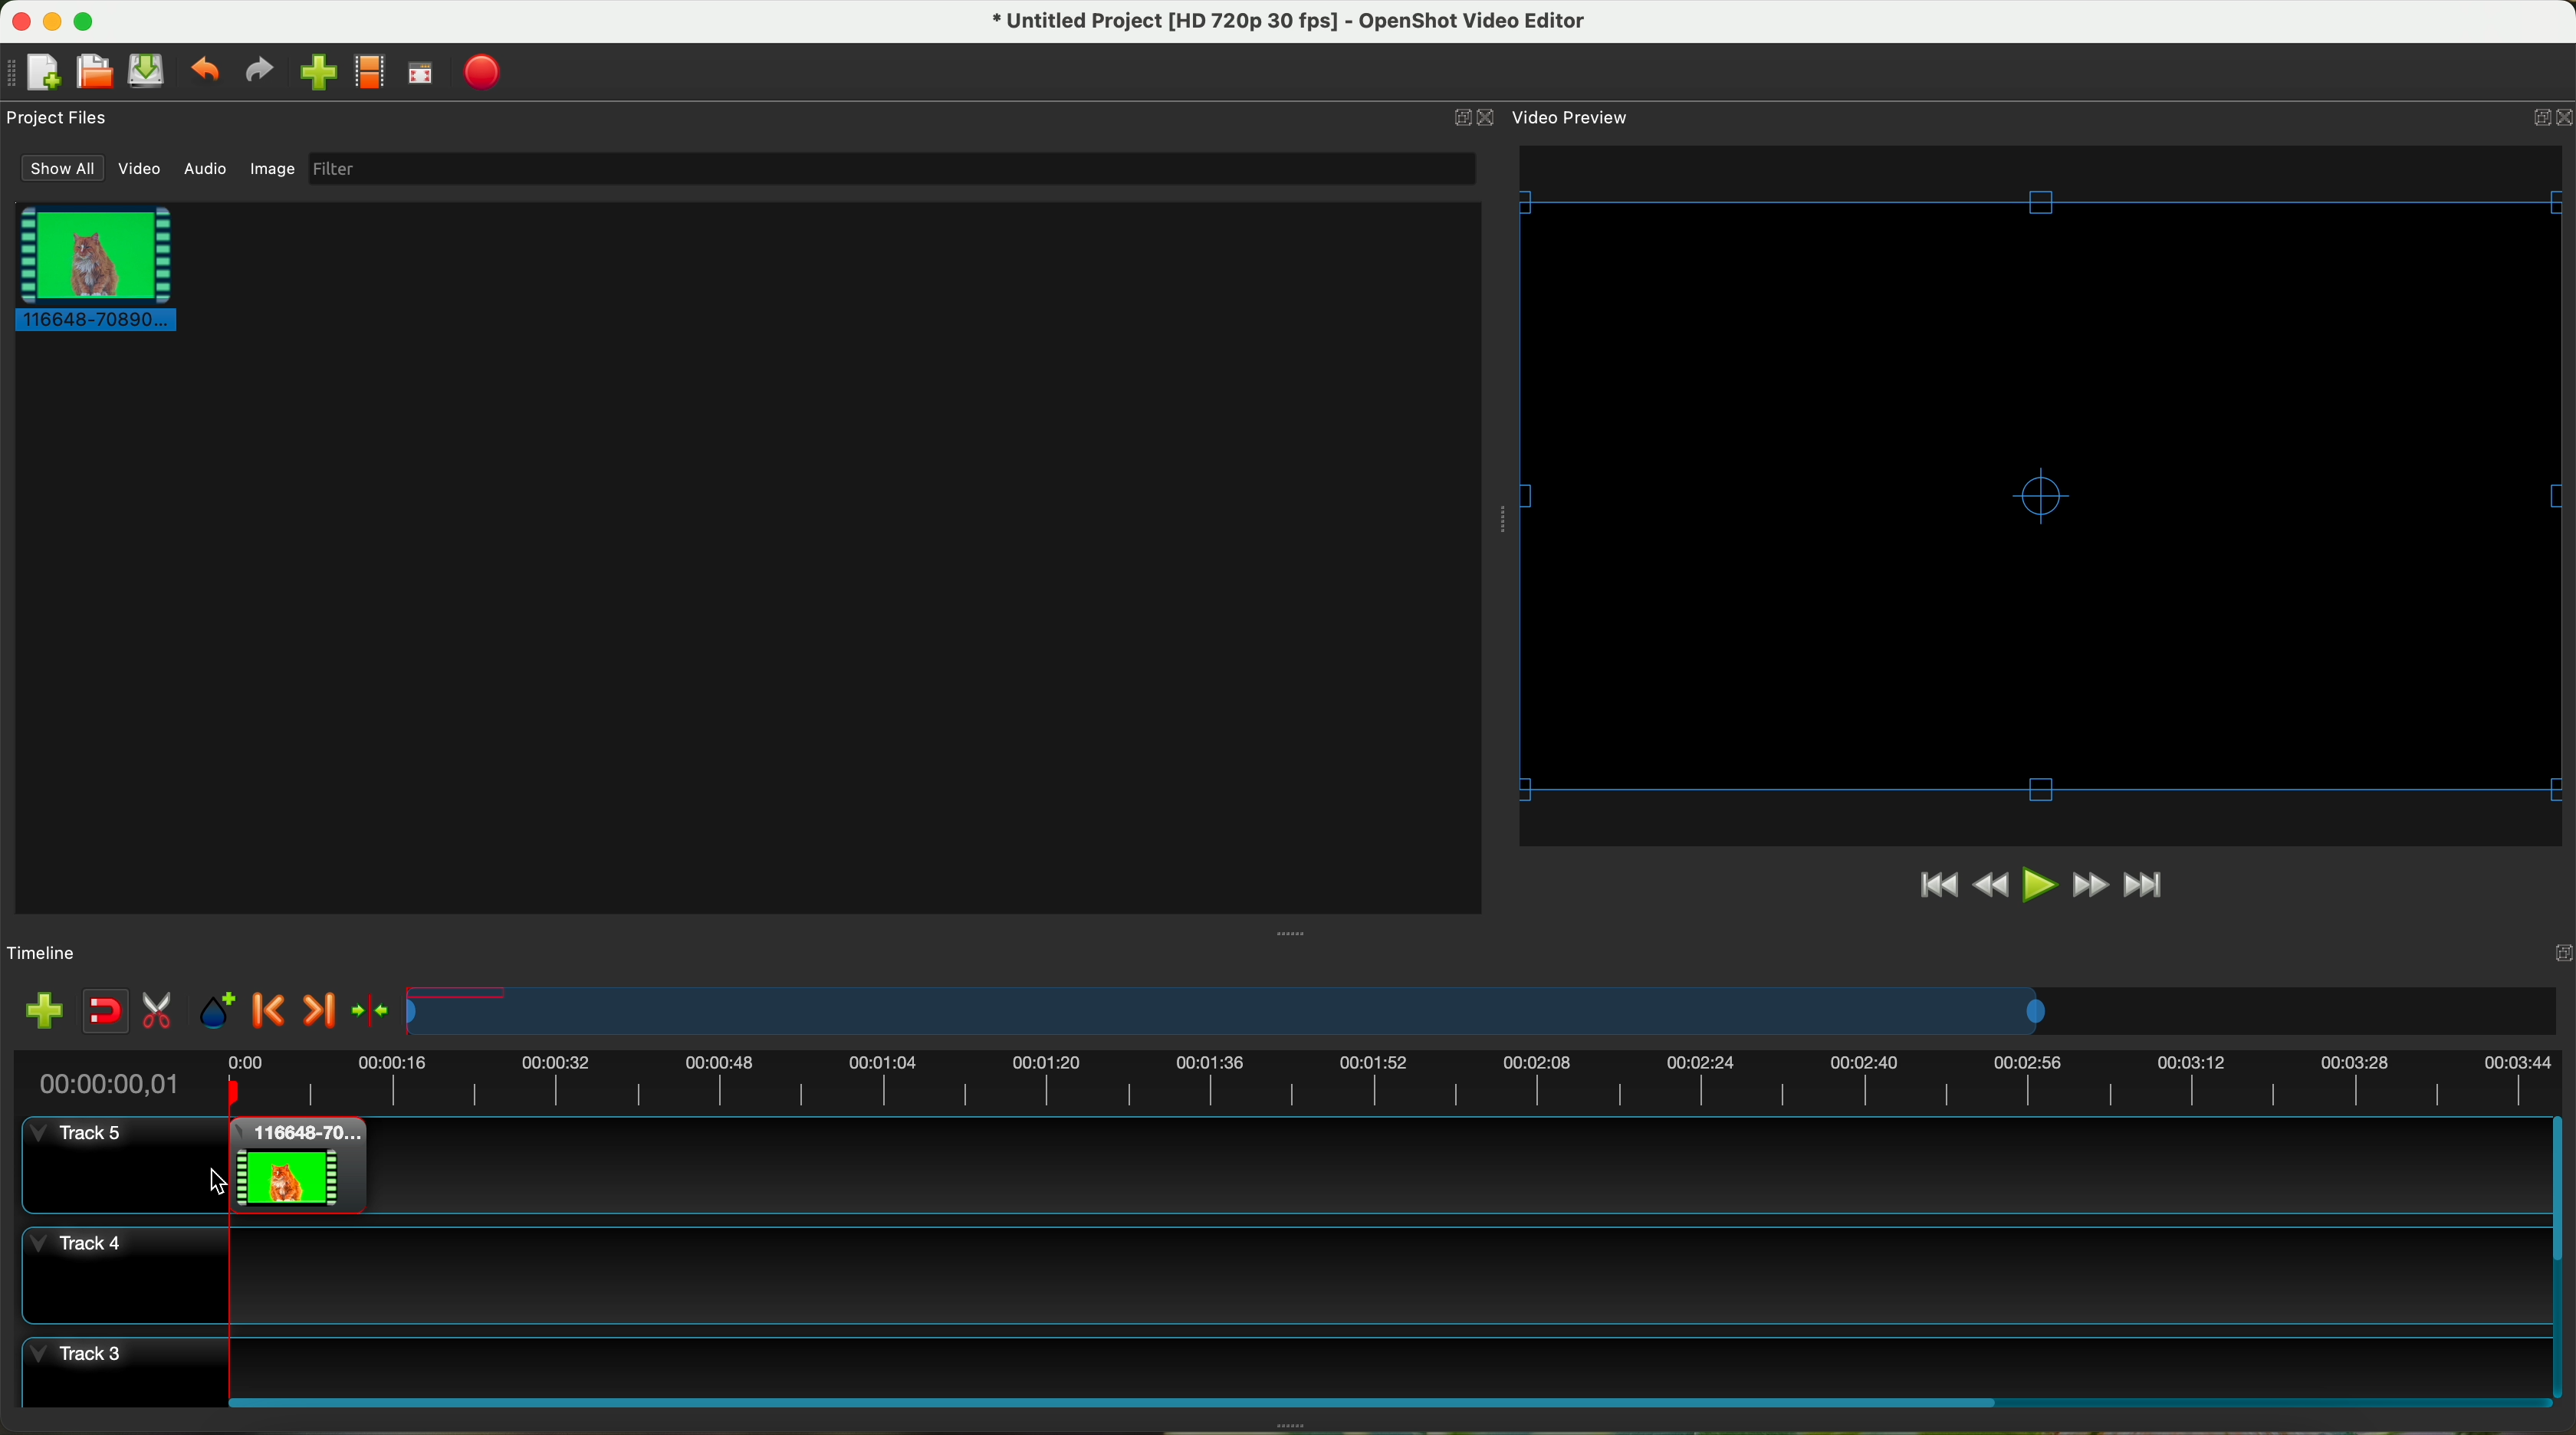 This screenshot has width=2576, height=1435. Describe the element at coordinates (158, 1013) in the screenshot. I see `enable razor` at that location.